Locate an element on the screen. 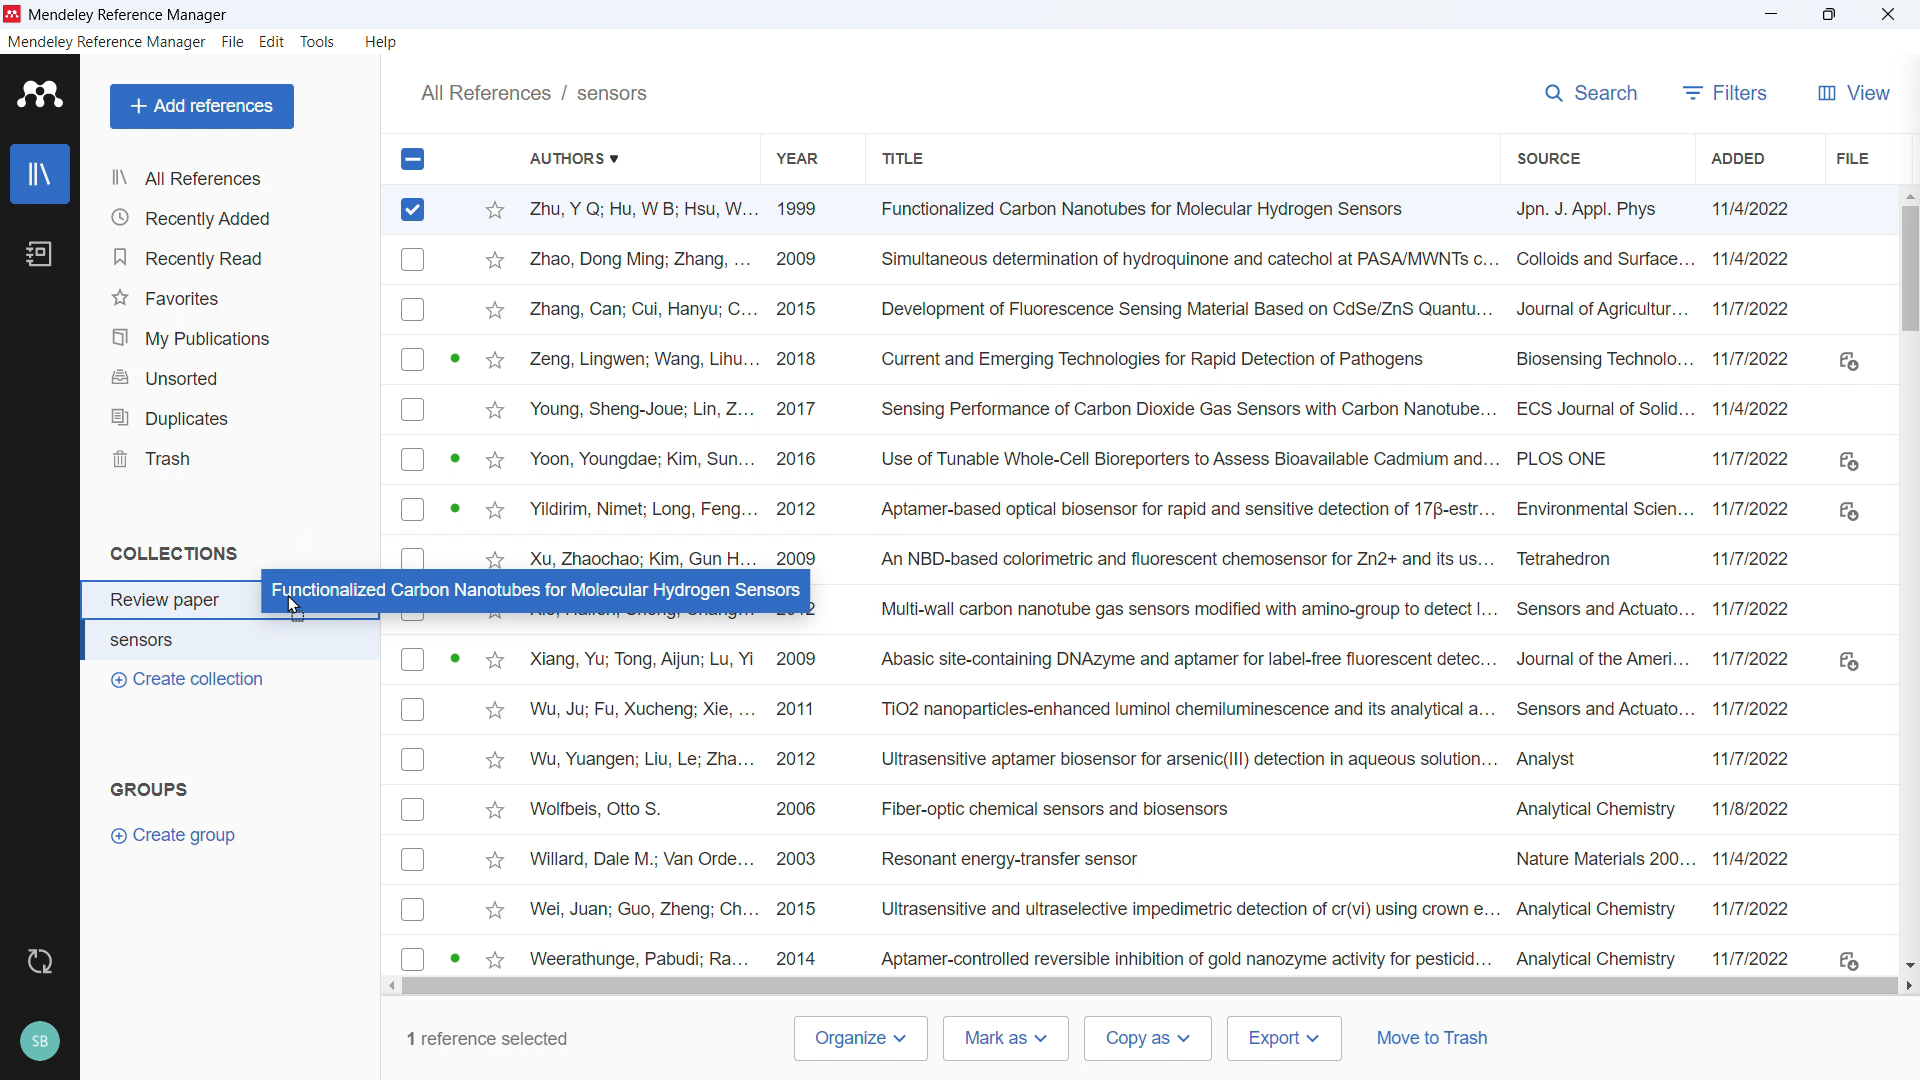  Search  is located at coordinates (1590, 93).